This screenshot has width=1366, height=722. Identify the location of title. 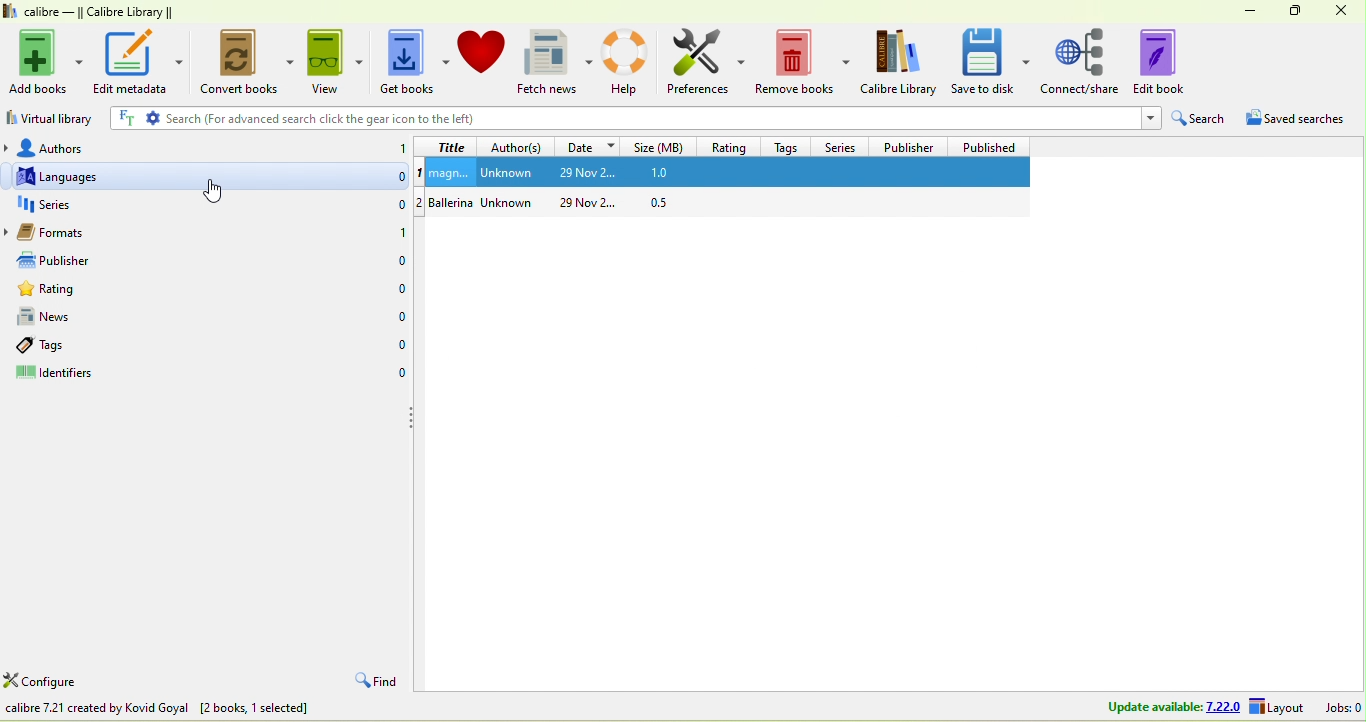
(447, 147).